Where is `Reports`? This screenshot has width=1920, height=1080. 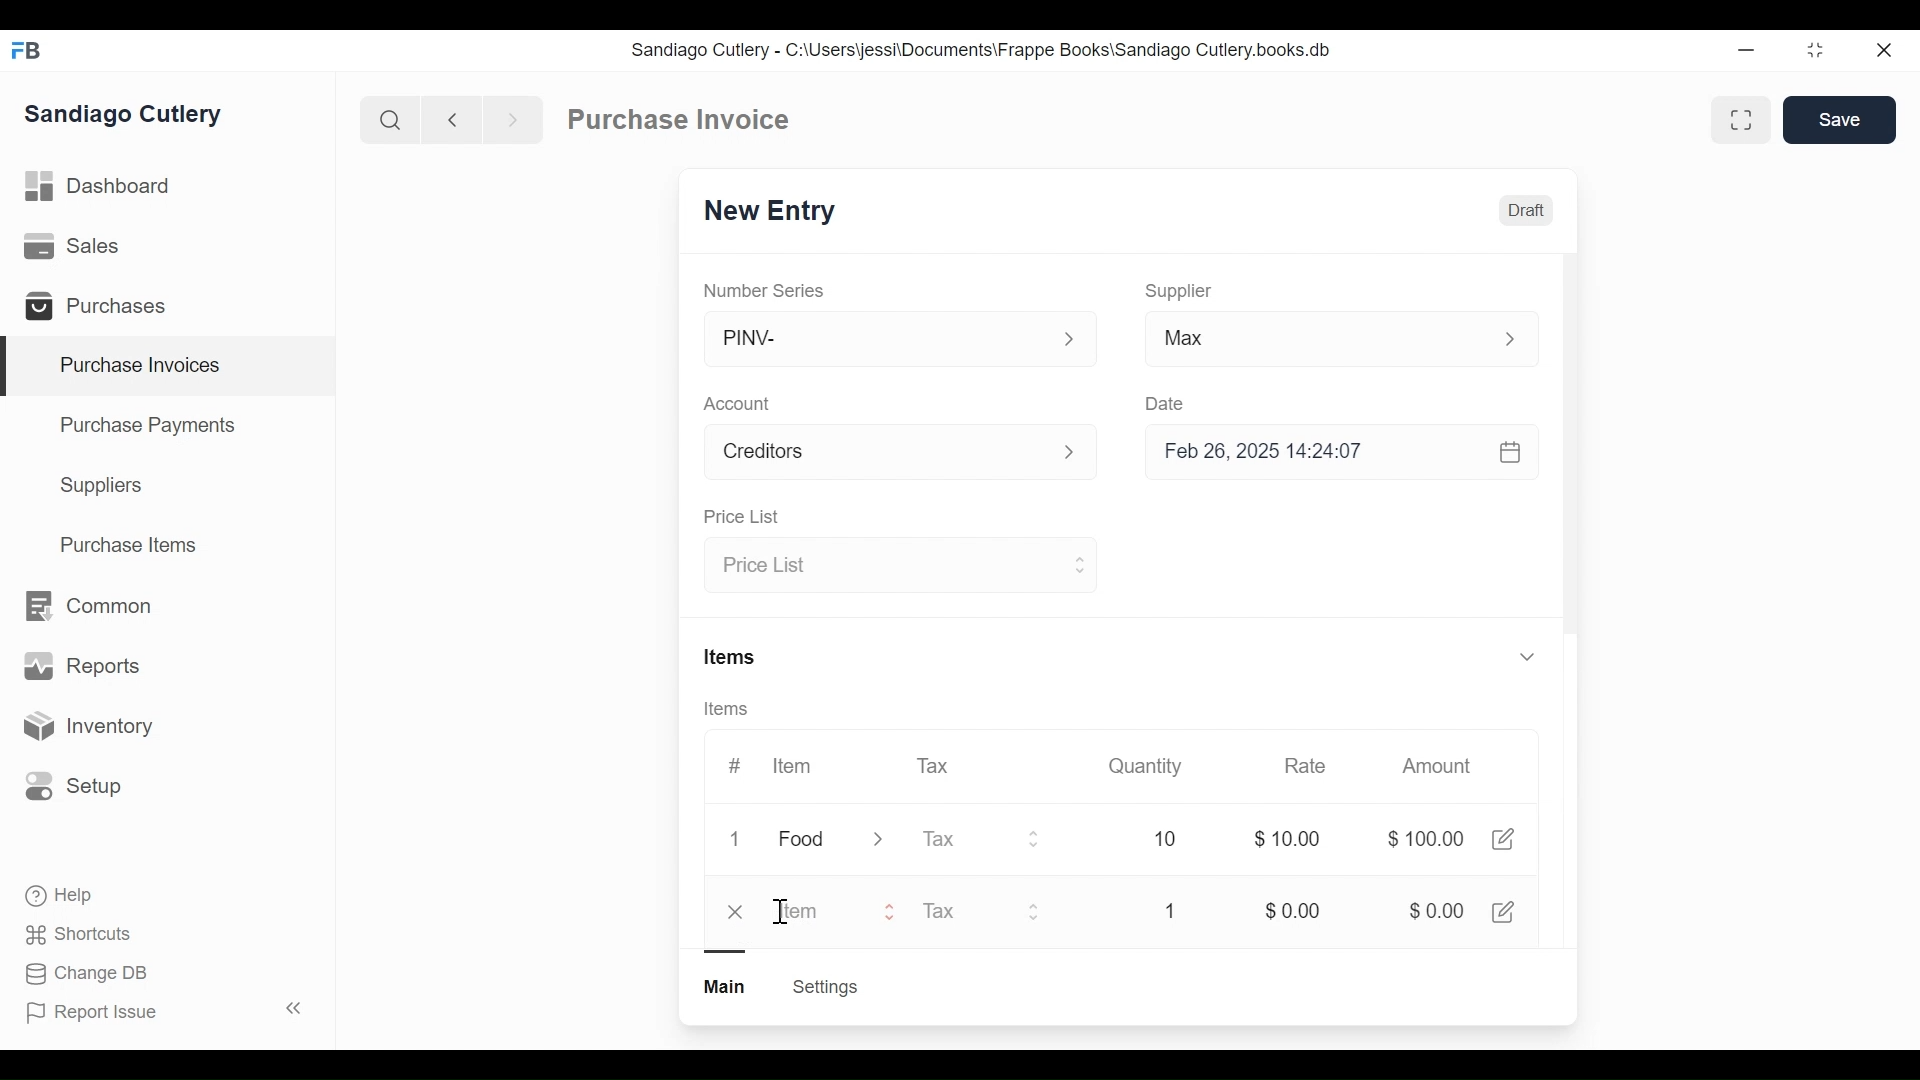
Reports is located at coordinates (82, 670).